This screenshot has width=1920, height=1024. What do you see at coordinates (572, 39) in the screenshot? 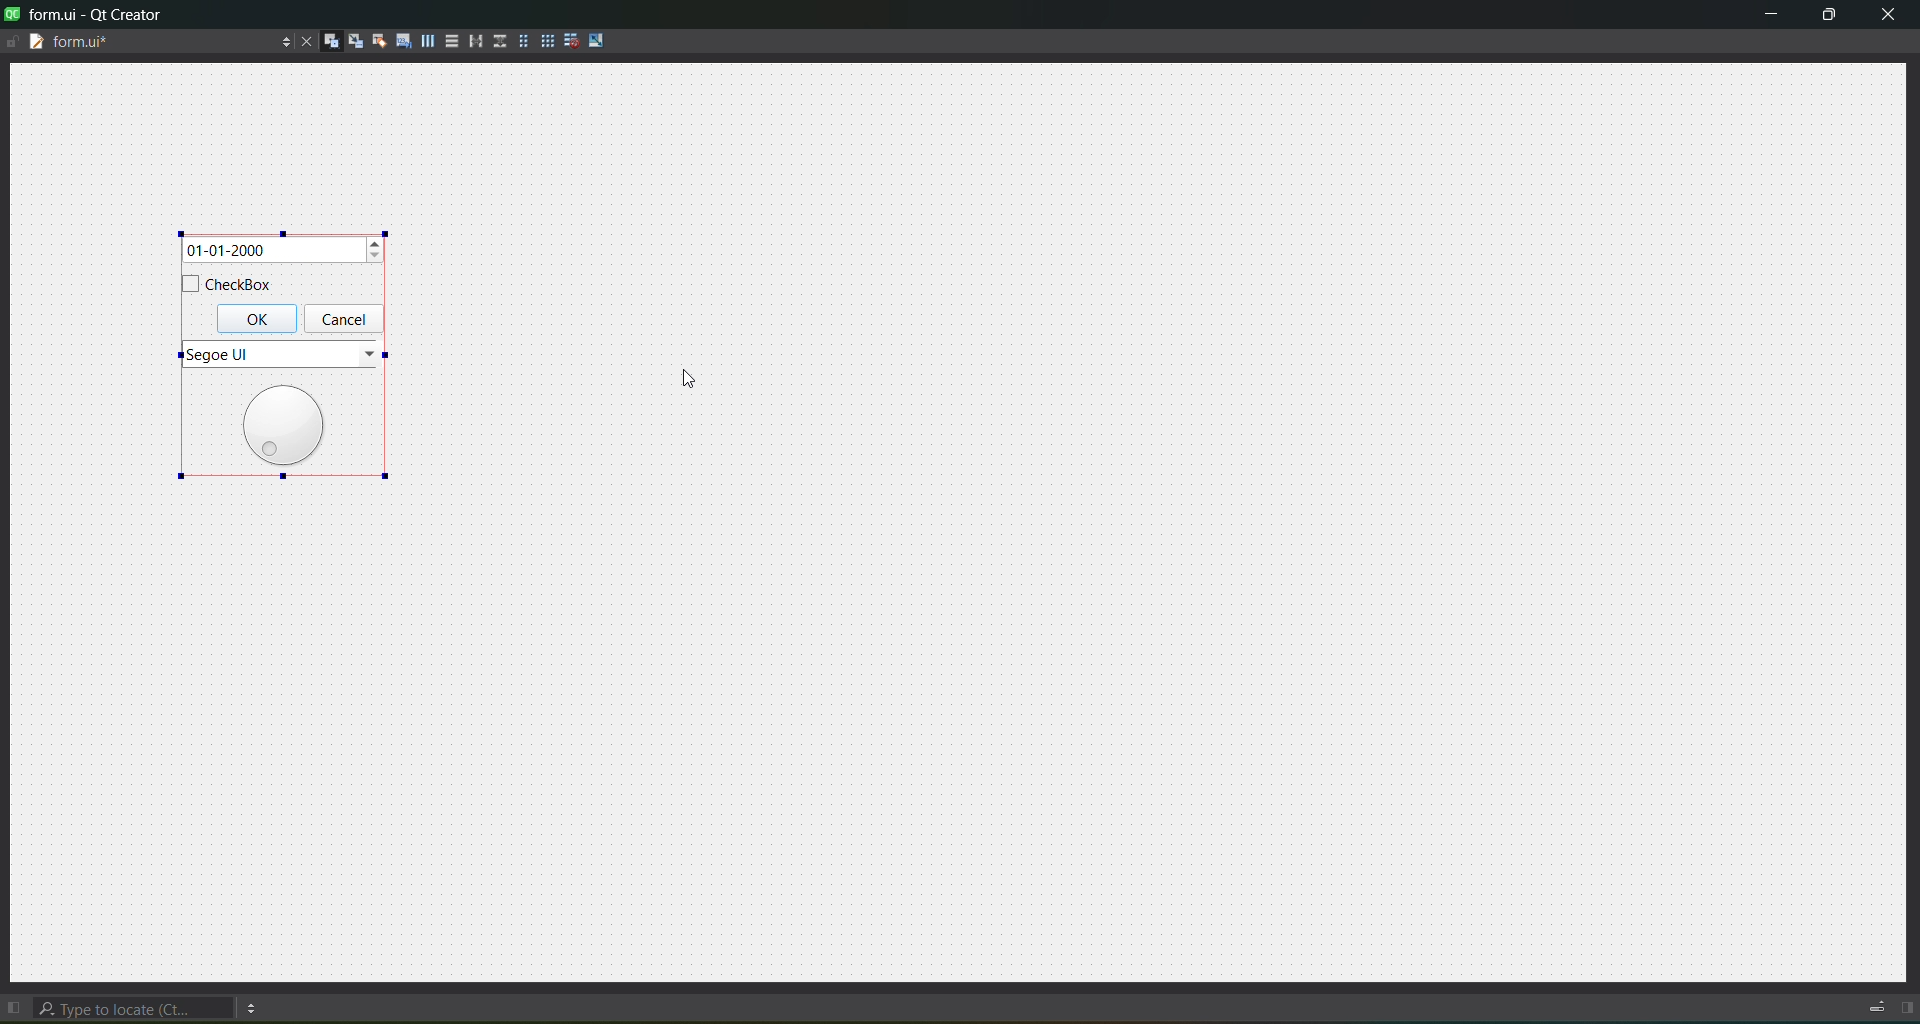
I see `break layout` at bounding box center [572, 39].